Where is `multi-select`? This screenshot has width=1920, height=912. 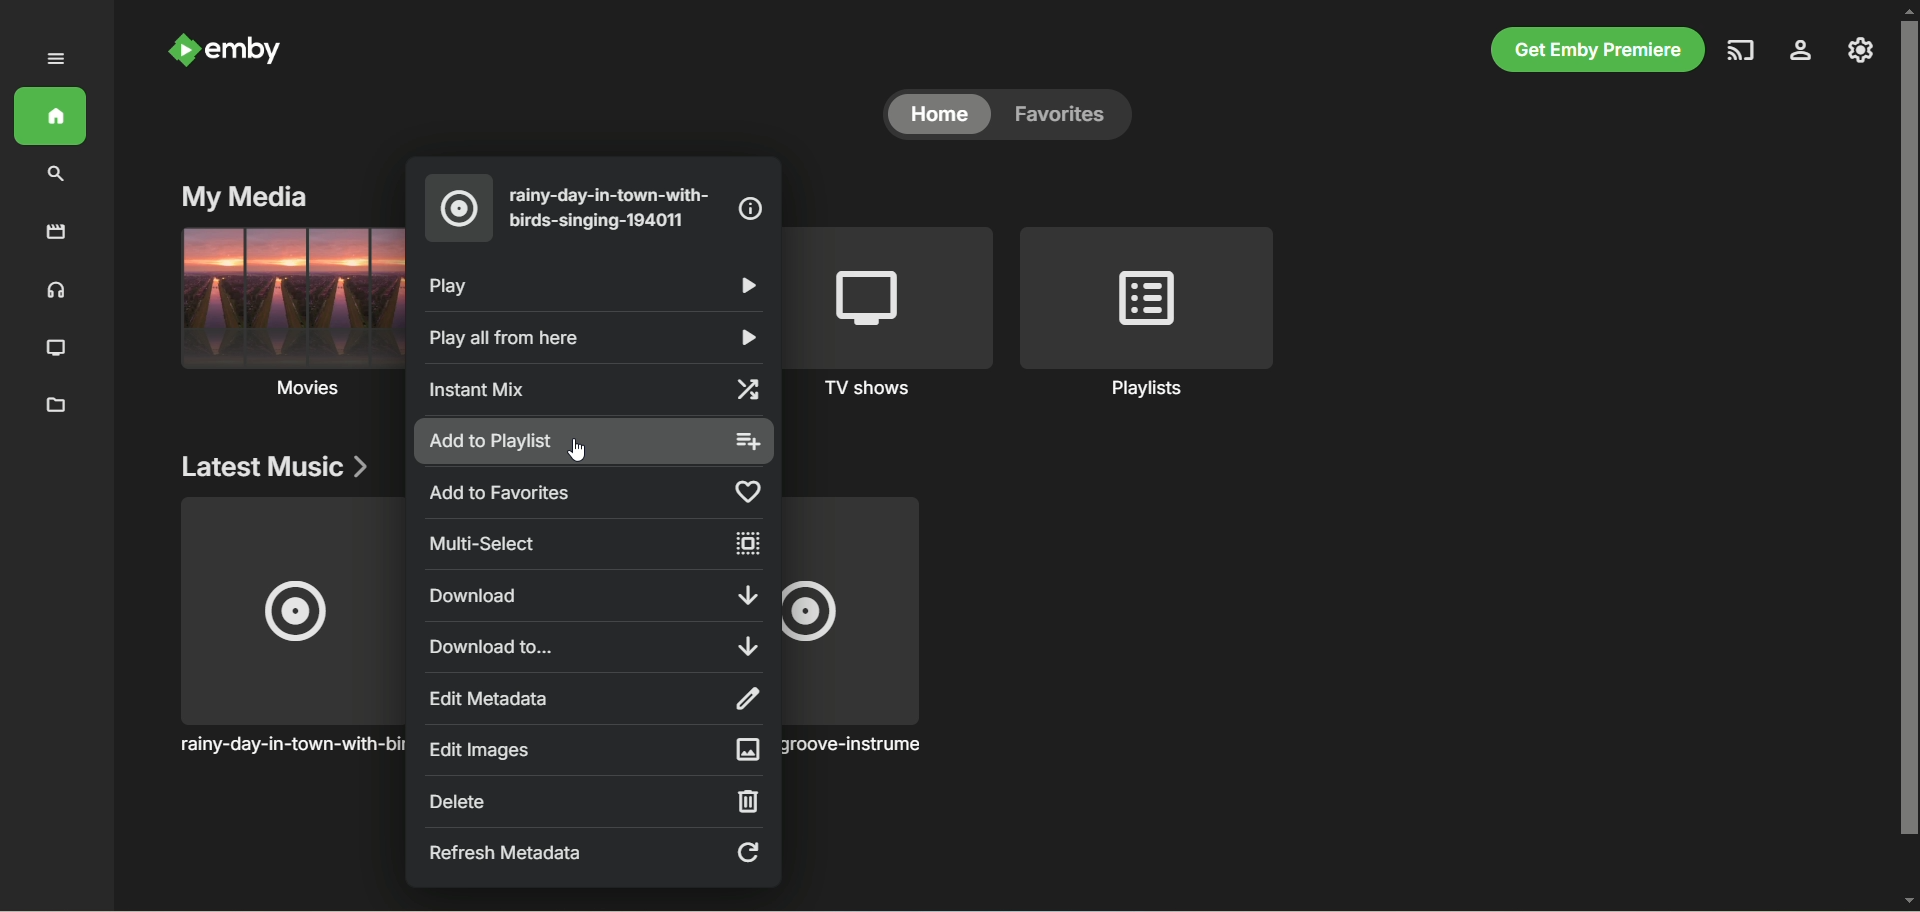 multi-select is located at coordinates (593, 543).